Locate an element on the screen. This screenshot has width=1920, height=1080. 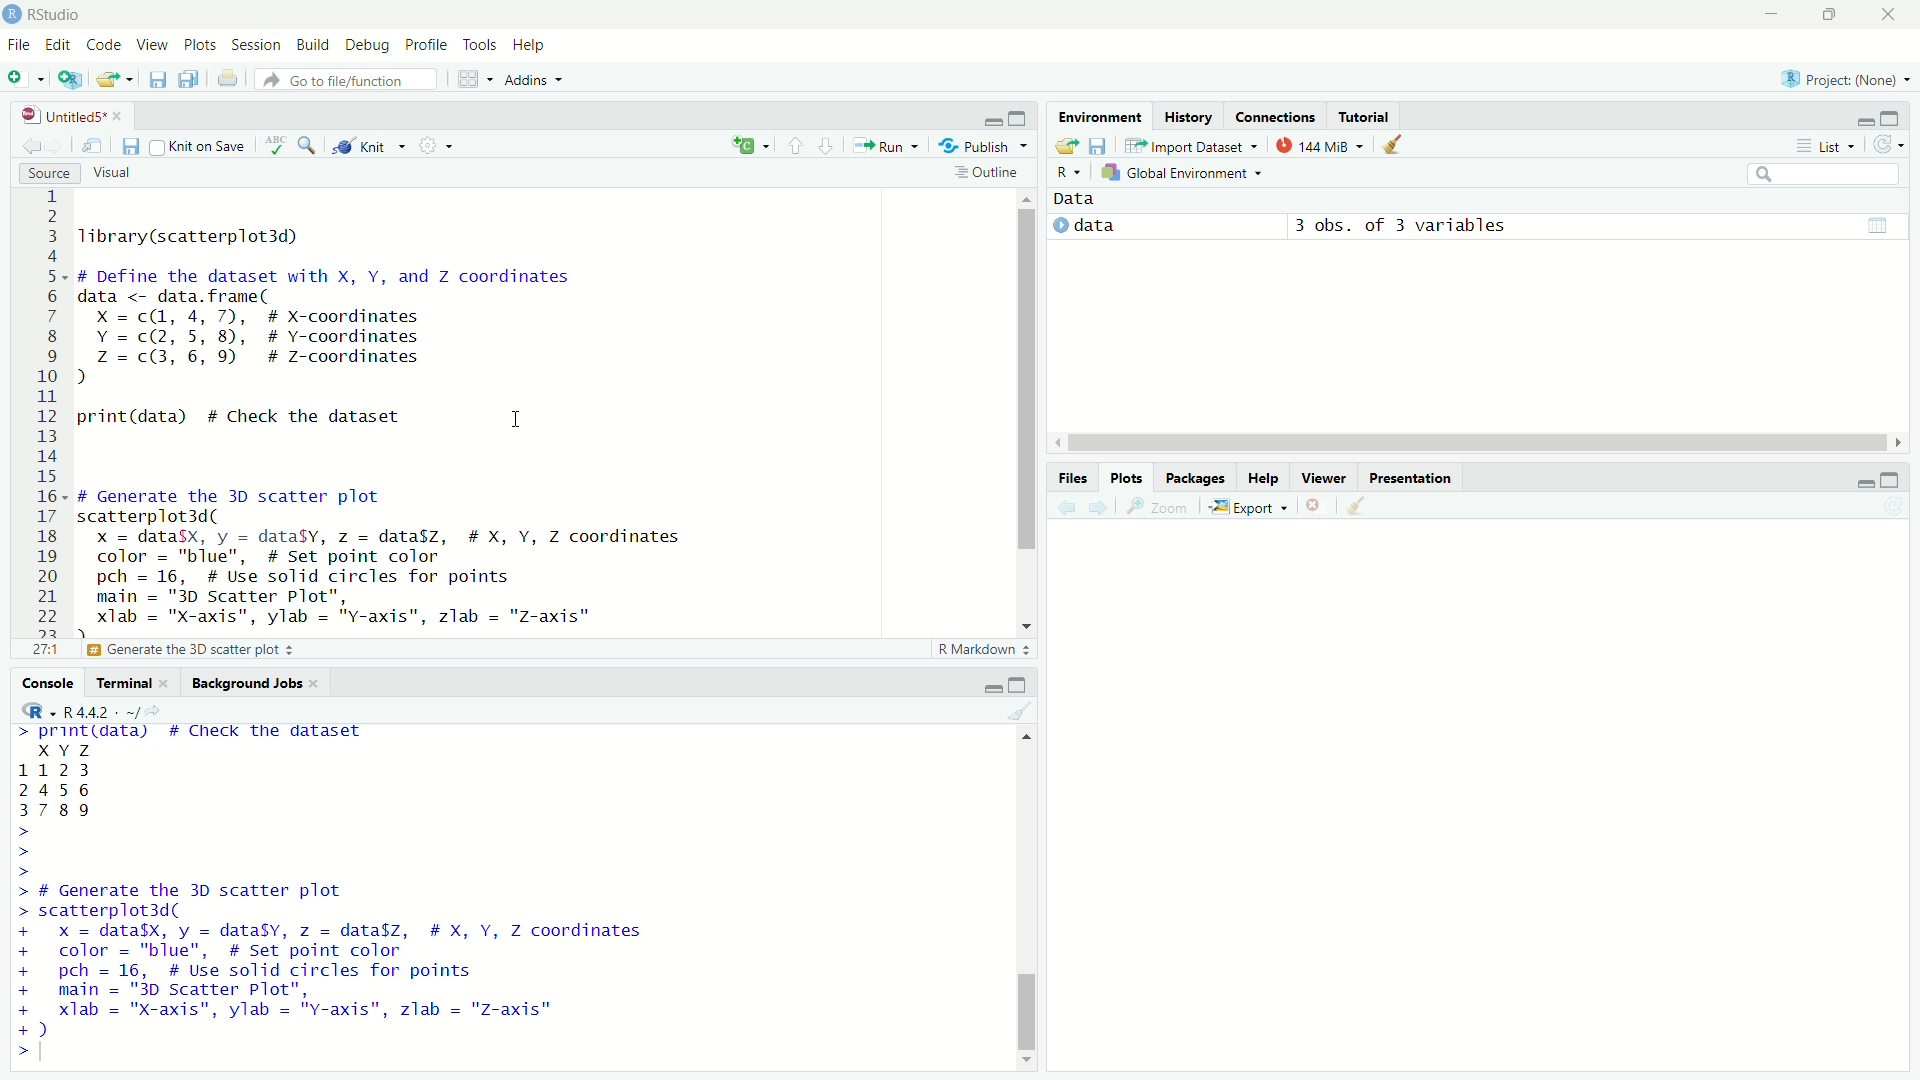
open an existing file is located at coordinates (114, 76).